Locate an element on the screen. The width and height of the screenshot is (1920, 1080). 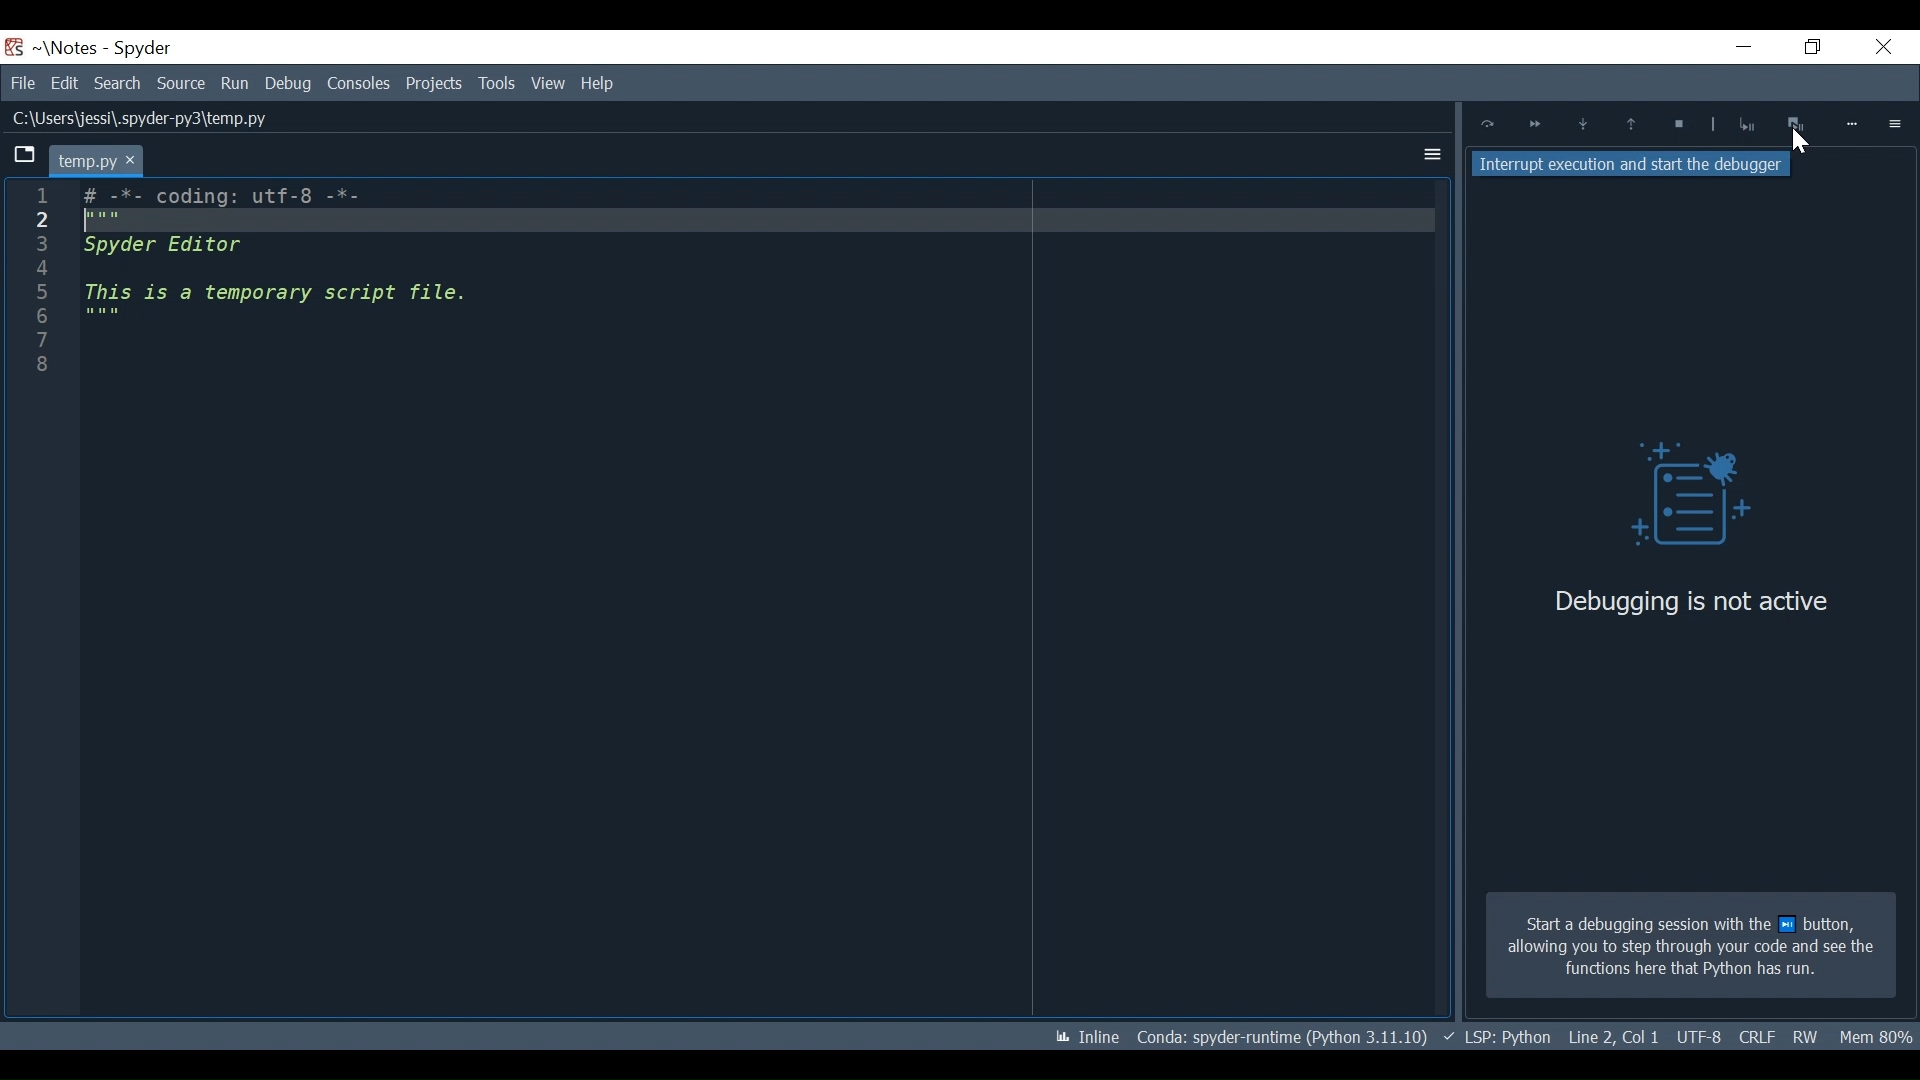
Search is located at coordinates (120, 83).